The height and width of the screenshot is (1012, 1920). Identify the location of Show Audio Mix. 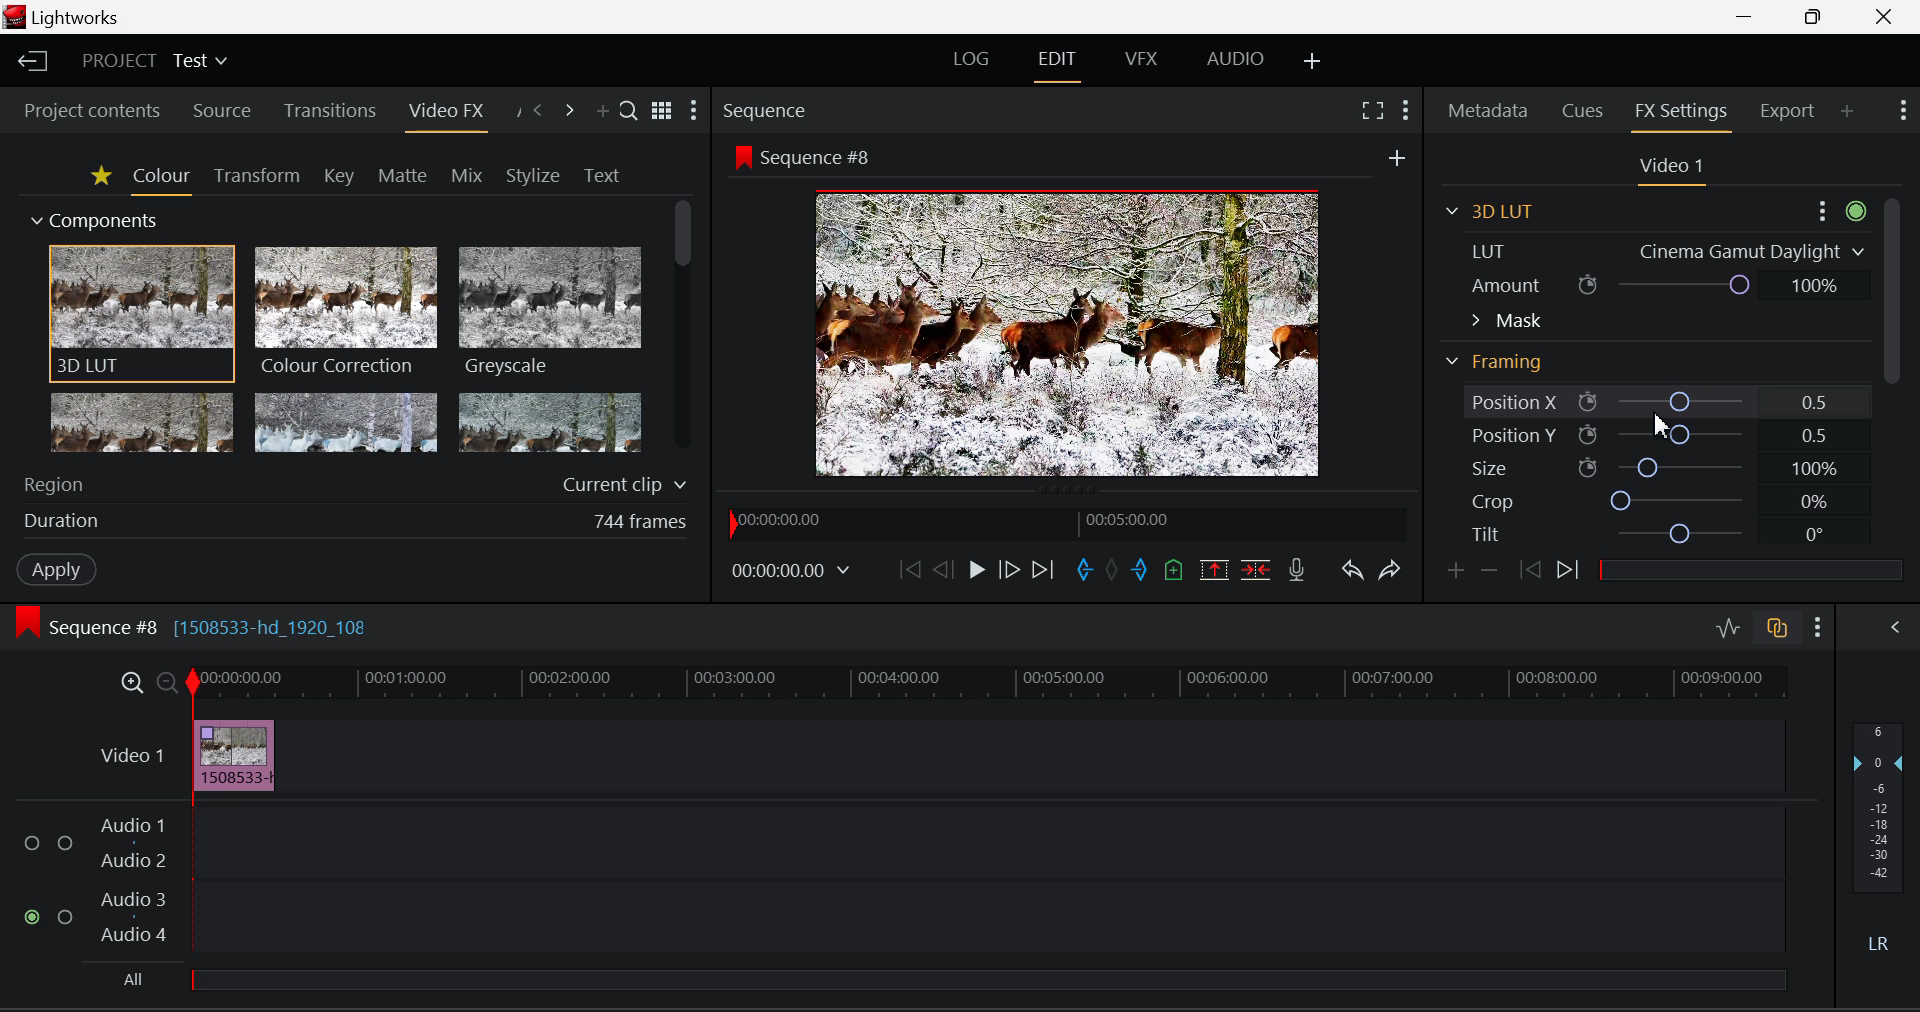
(1890, 625).